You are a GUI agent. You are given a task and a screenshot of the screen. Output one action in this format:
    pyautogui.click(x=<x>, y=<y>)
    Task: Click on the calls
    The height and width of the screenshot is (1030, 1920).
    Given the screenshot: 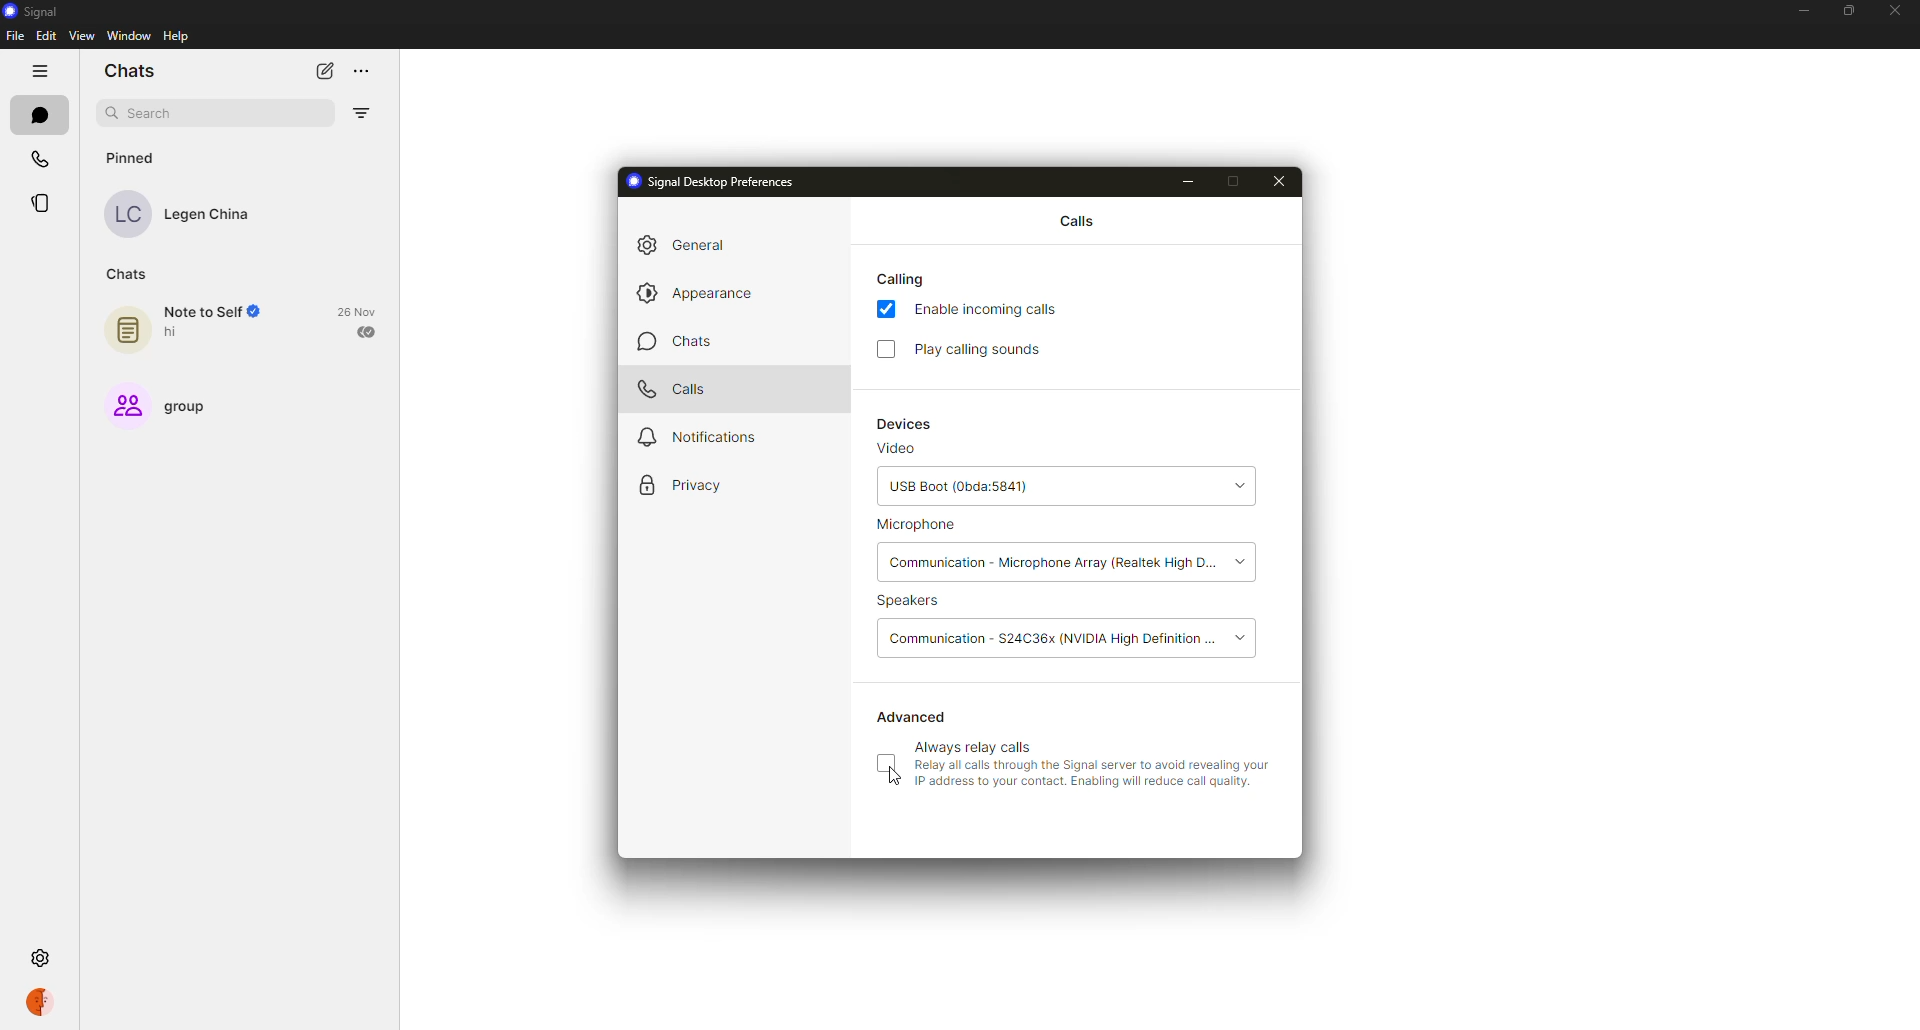 What is the action you would take?
    pyautogui.click(x=675, y=388)
    